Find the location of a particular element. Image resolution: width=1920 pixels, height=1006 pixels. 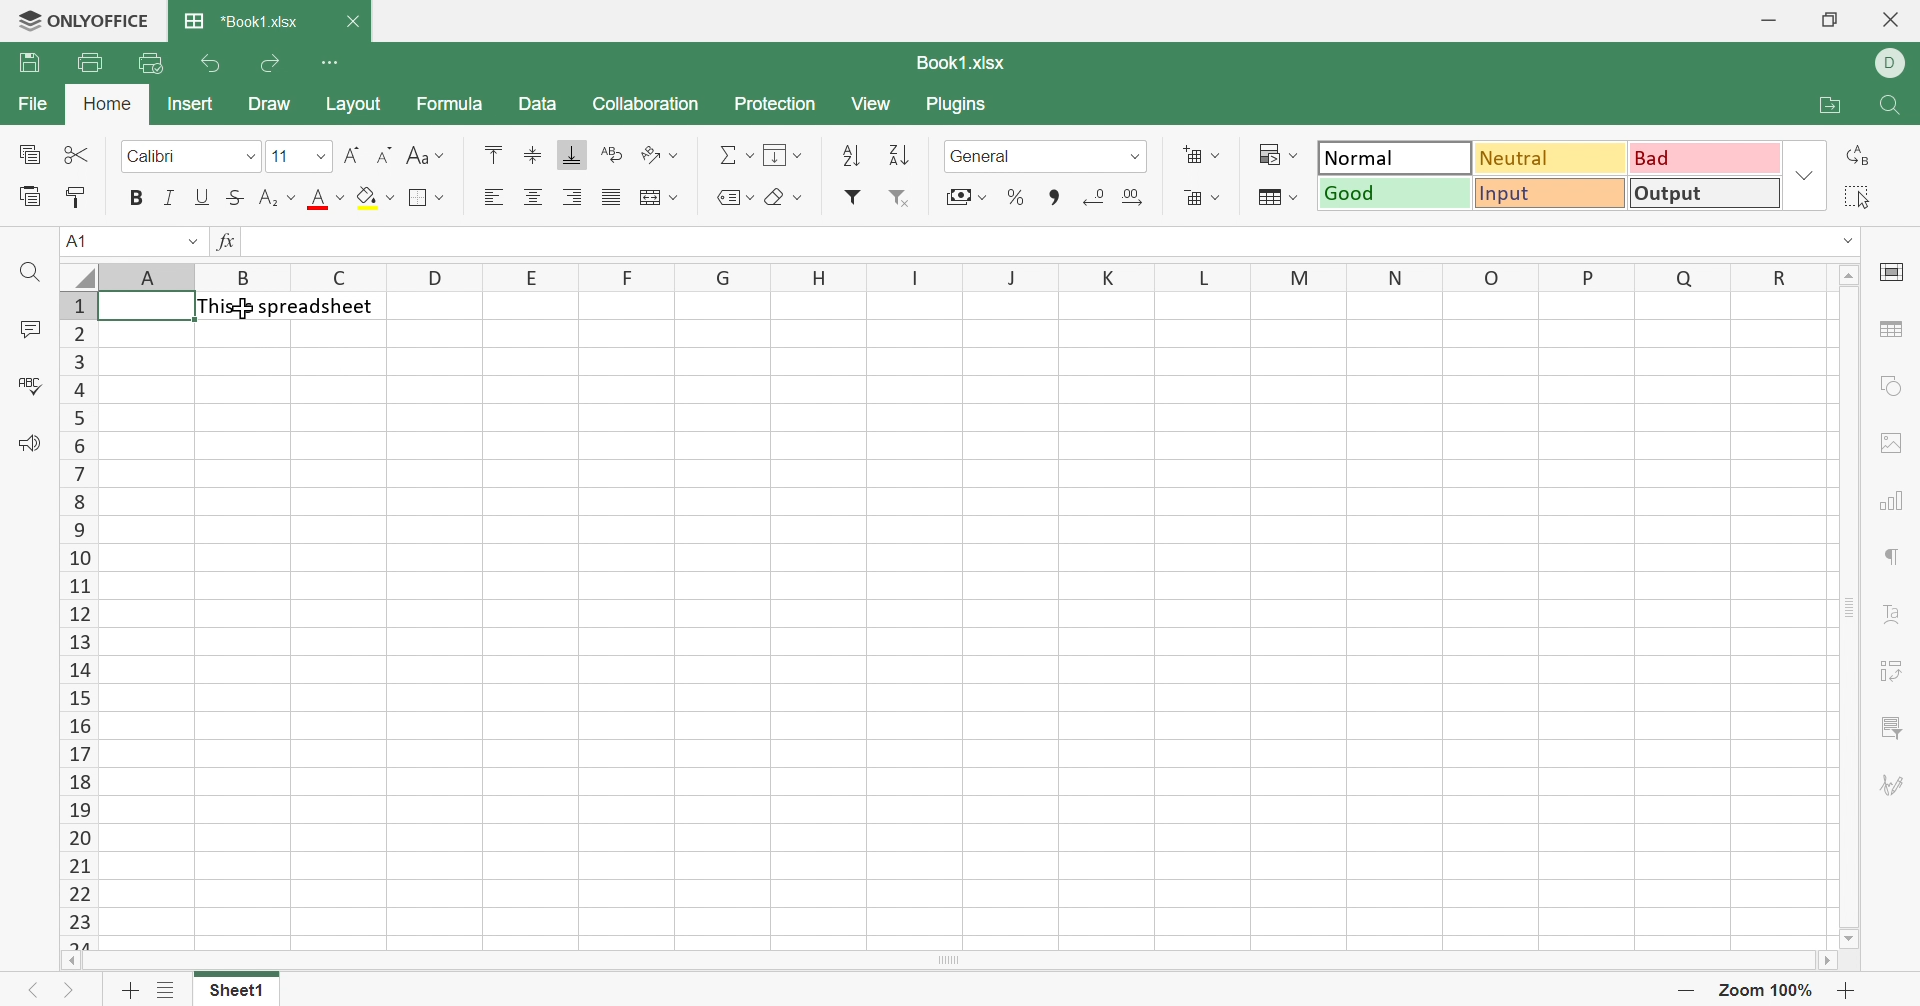

Drop Down is located at coordinates (984, 197).